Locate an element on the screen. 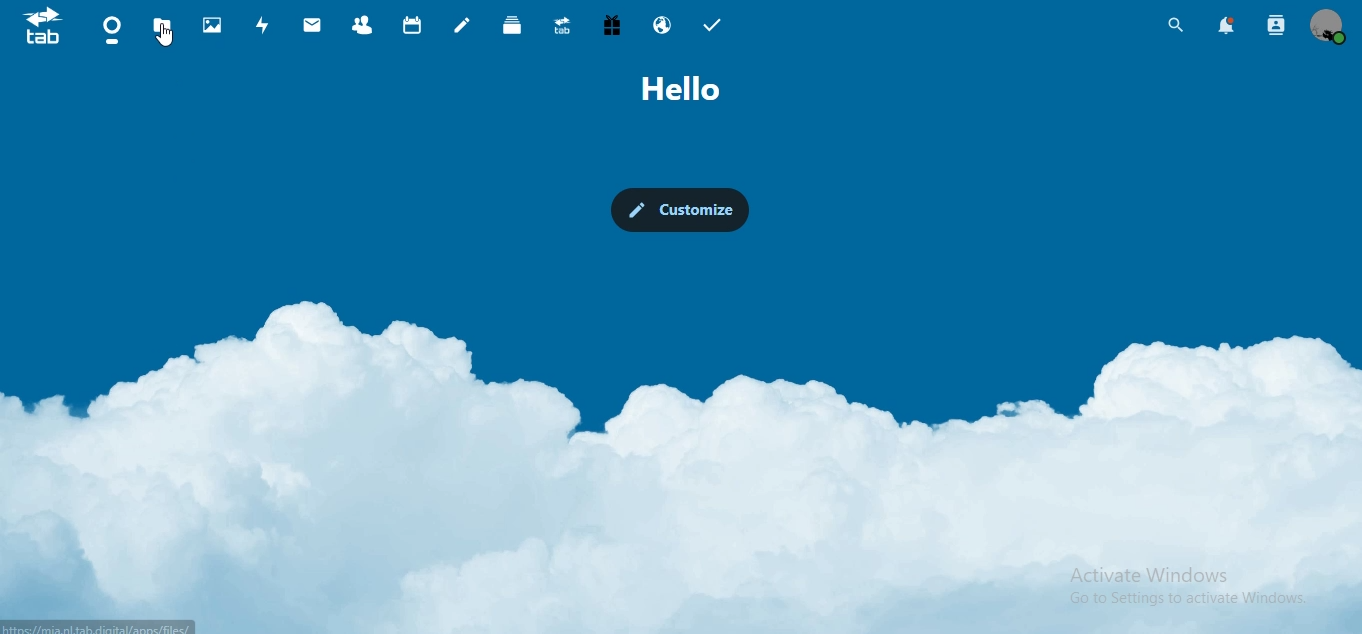  contacts is located at coordinates (363, 27).